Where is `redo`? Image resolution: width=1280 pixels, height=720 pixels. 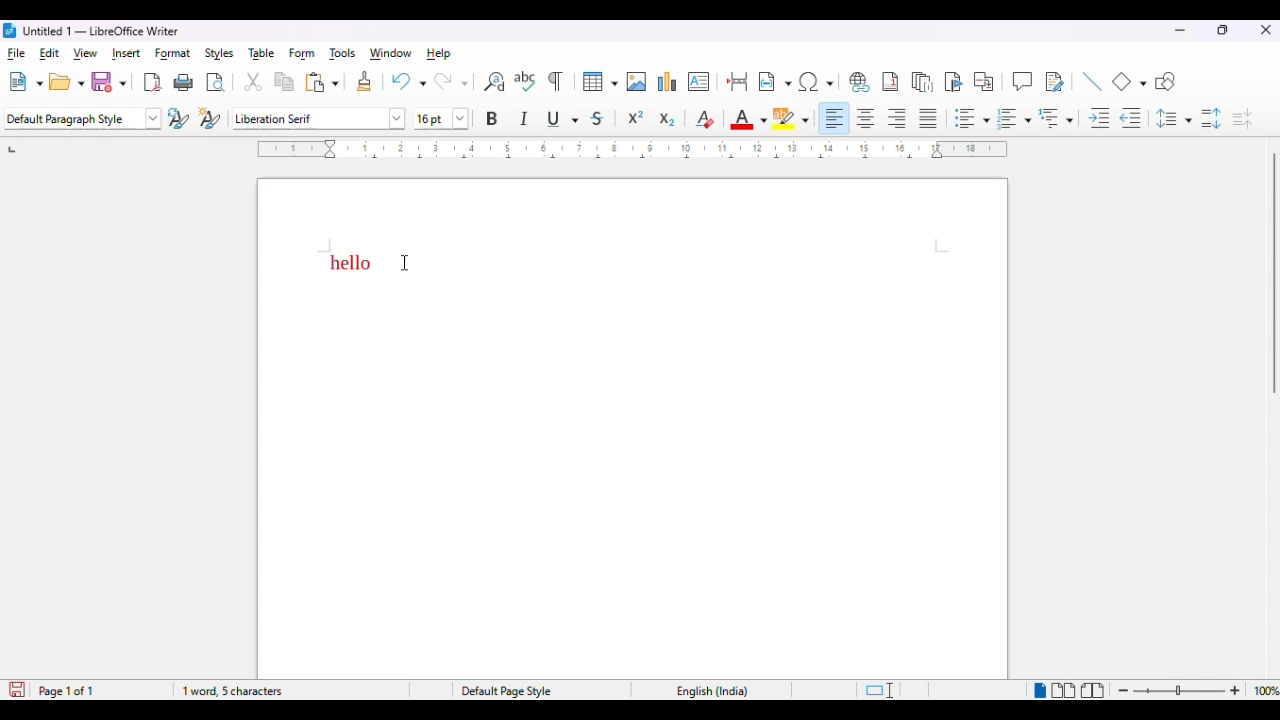 redo is located at coordinates (450, 81).